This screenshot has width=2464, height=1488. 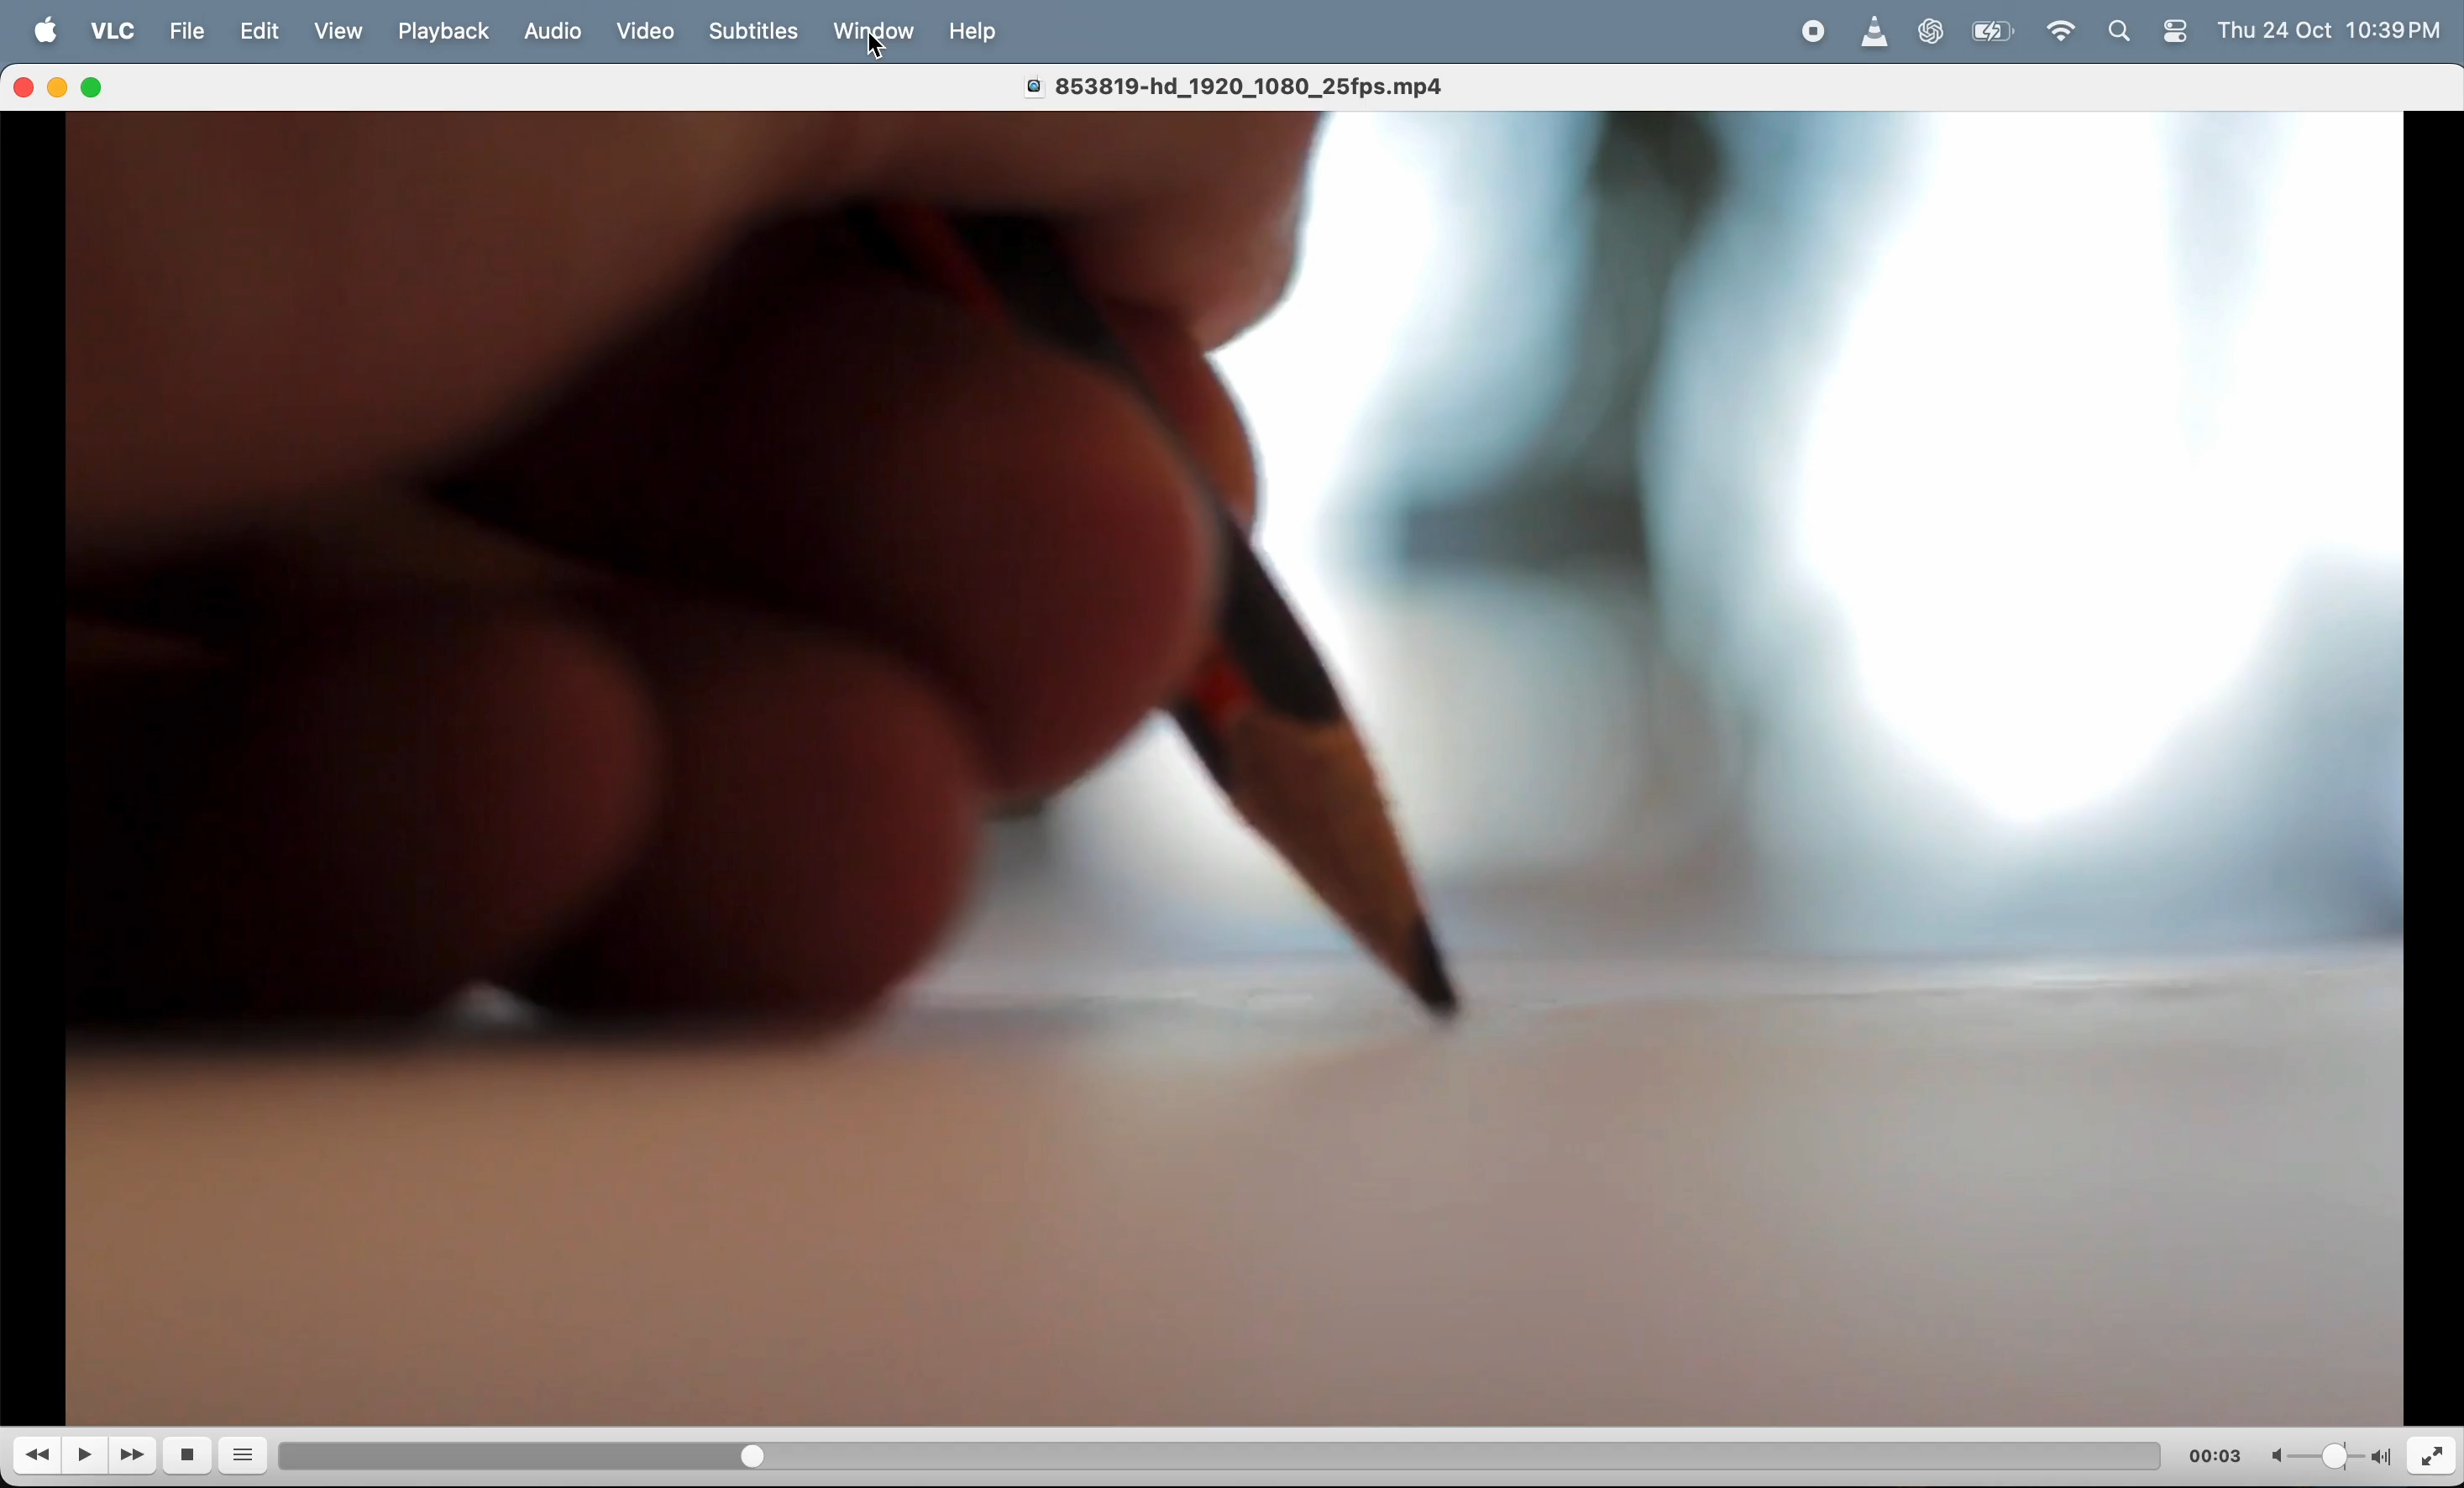 I want to click on help, so click(x=978, y=34).